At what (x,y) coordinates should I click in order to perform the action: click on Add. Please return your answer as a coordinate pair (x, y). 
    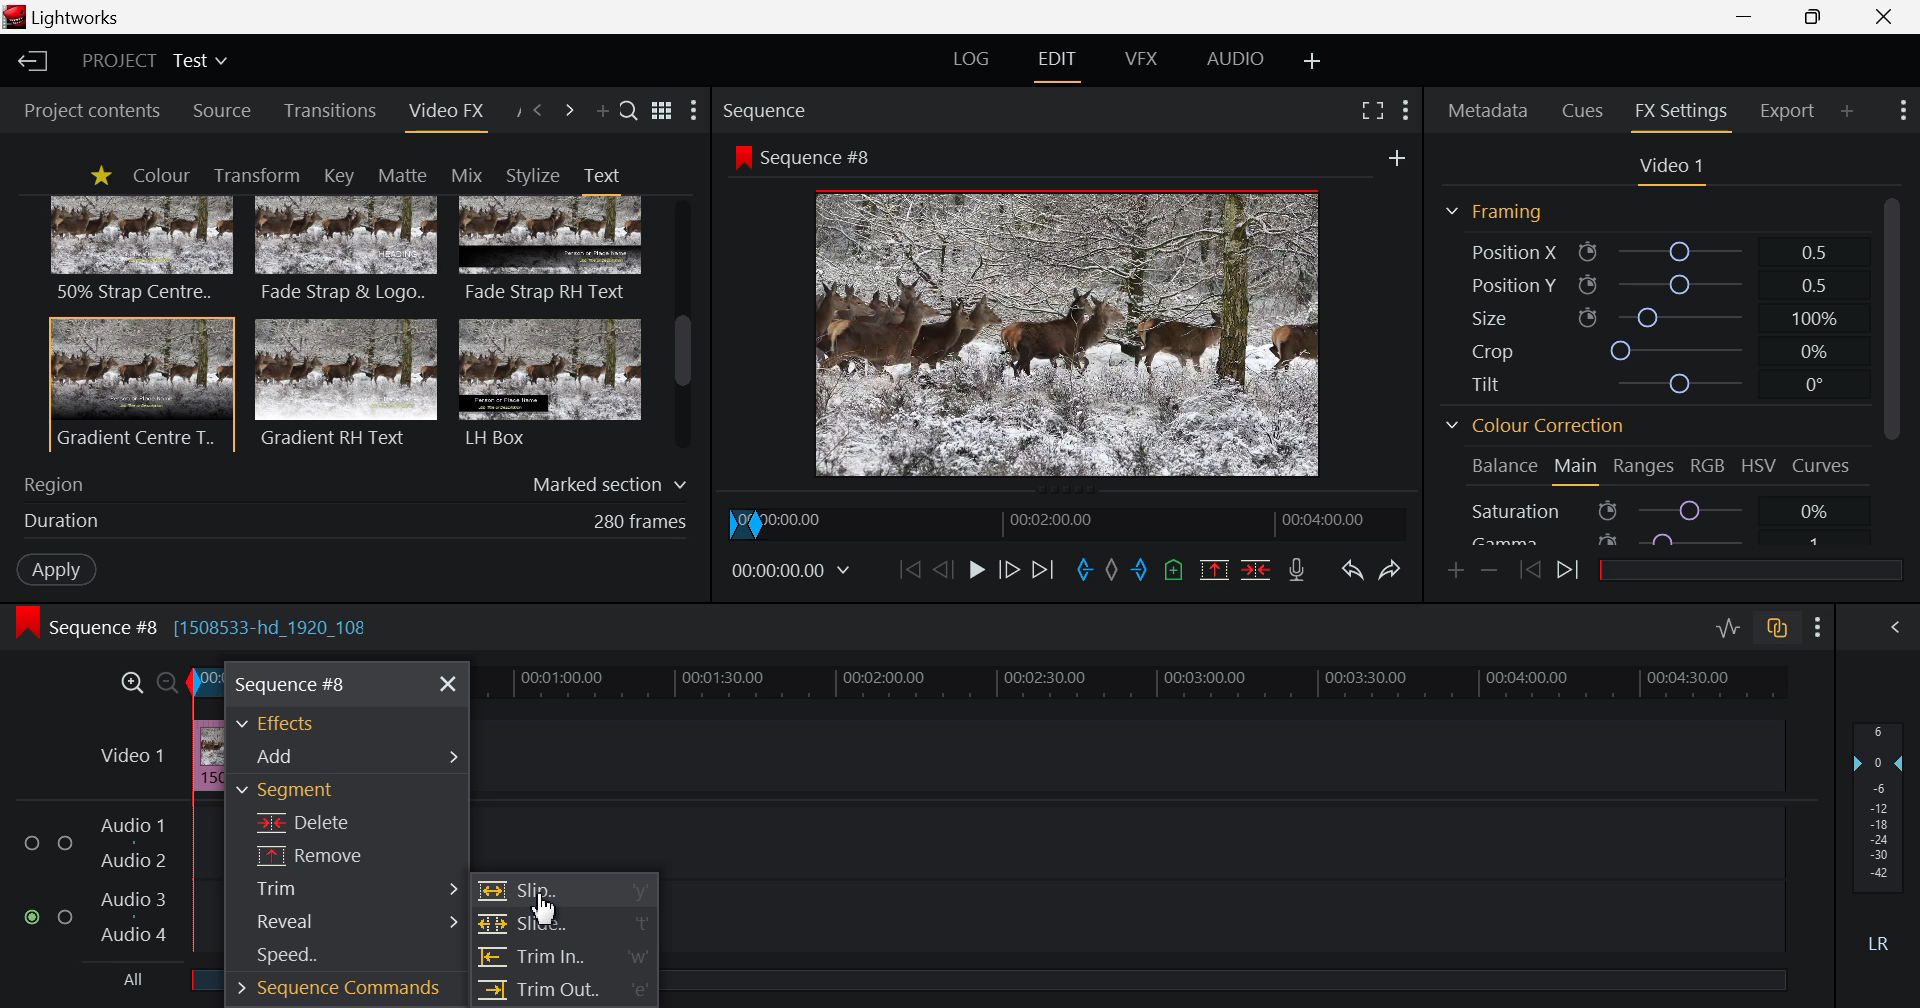
    Looking at the image, I should click on (347, 755).